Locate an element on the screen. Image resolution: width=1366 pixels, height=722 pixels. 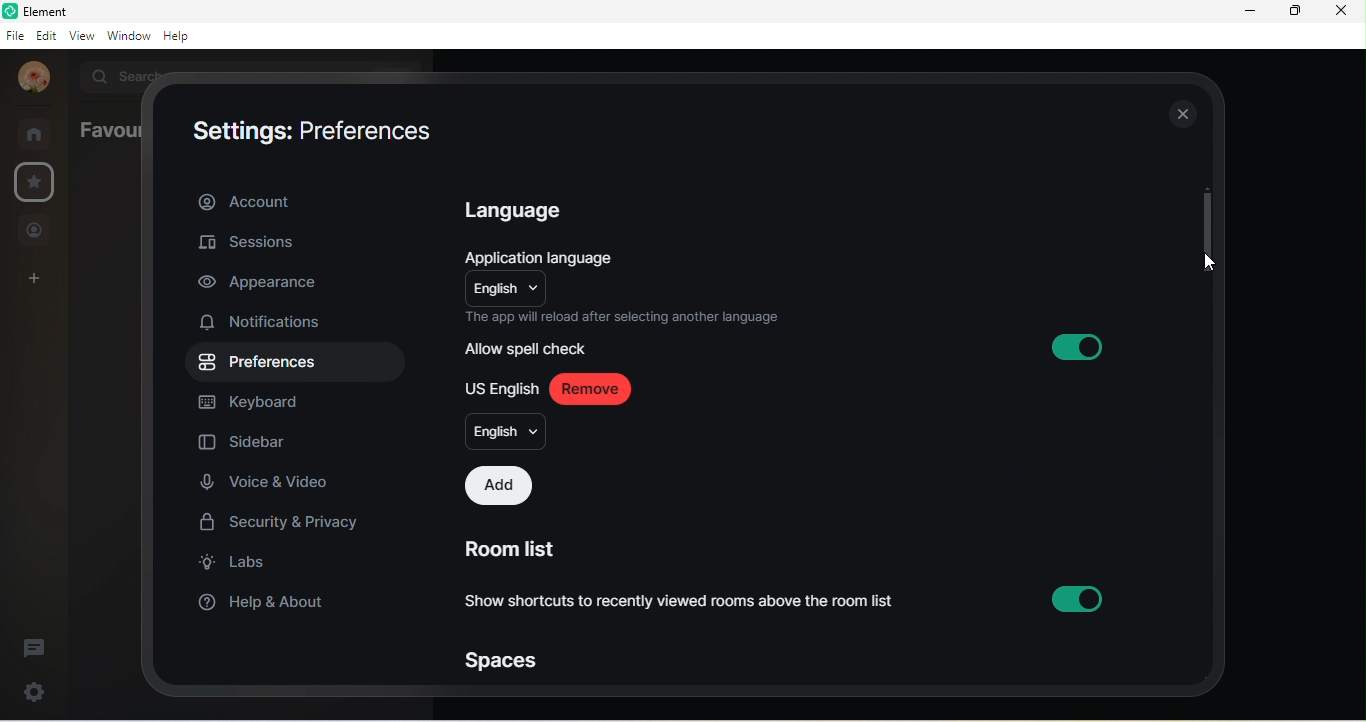
the app will reload after selecting another language is located at coordinates (627, 316).